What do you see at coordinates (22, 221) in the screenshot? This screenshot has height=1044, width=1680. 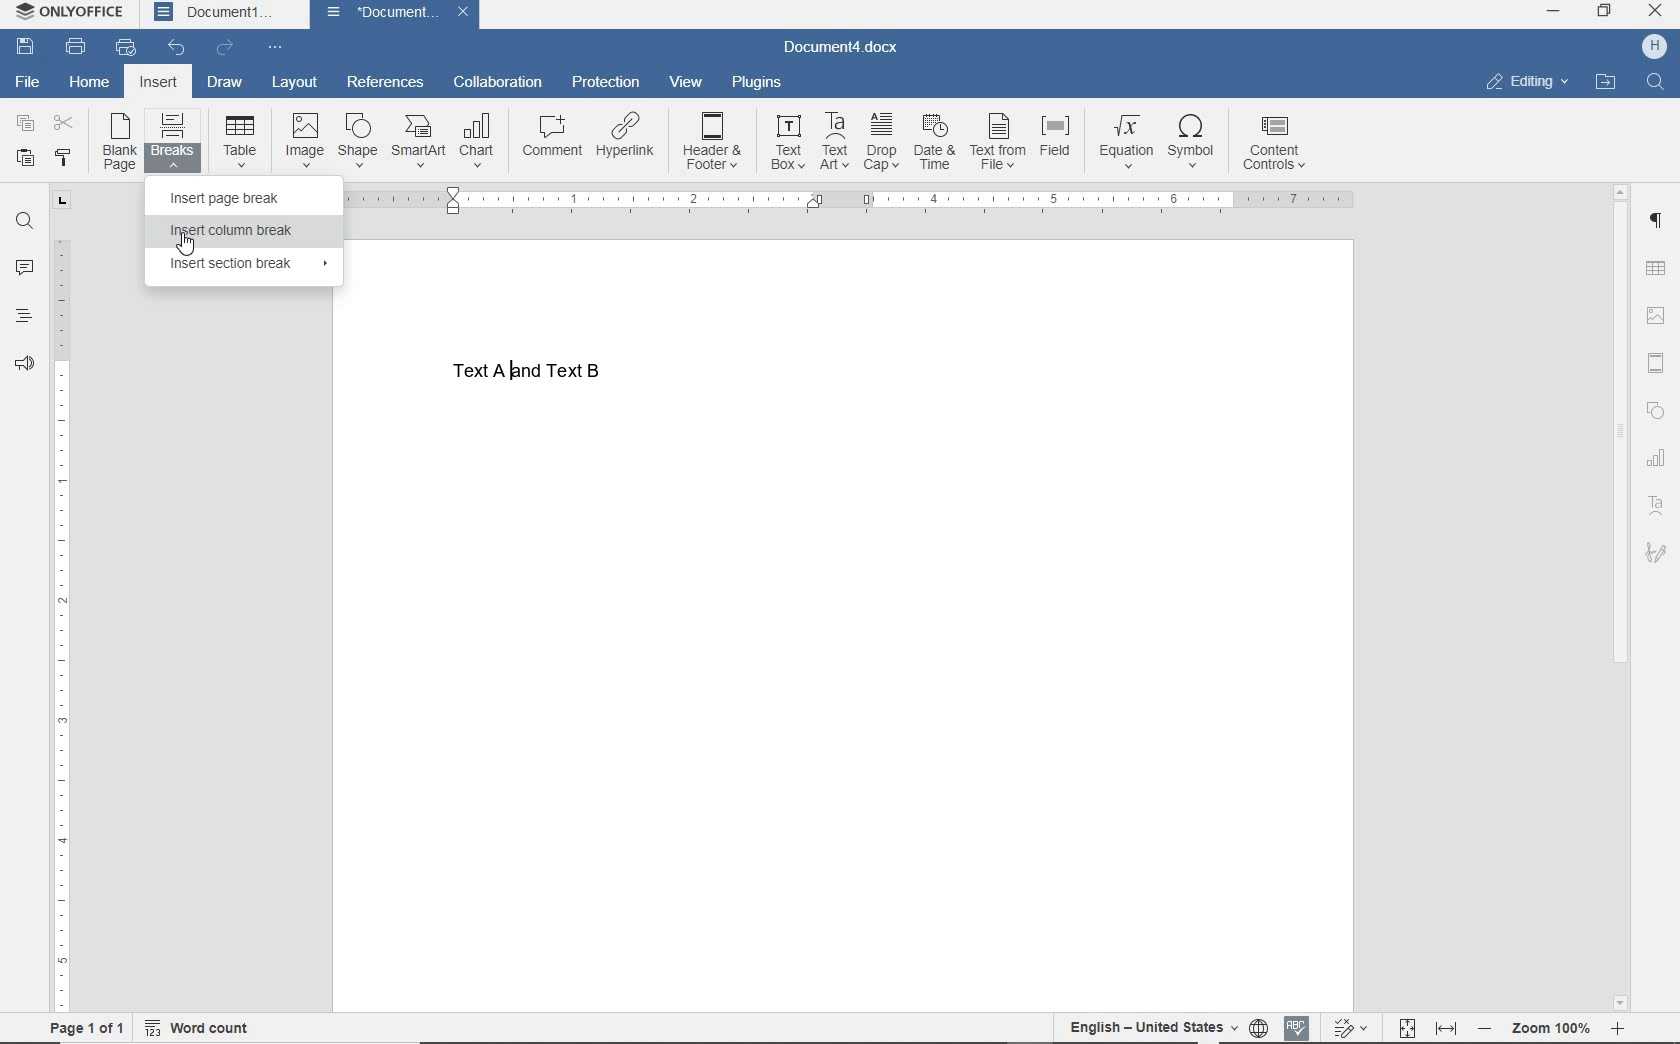 I see `FIND` at bounding box center [22, 221].